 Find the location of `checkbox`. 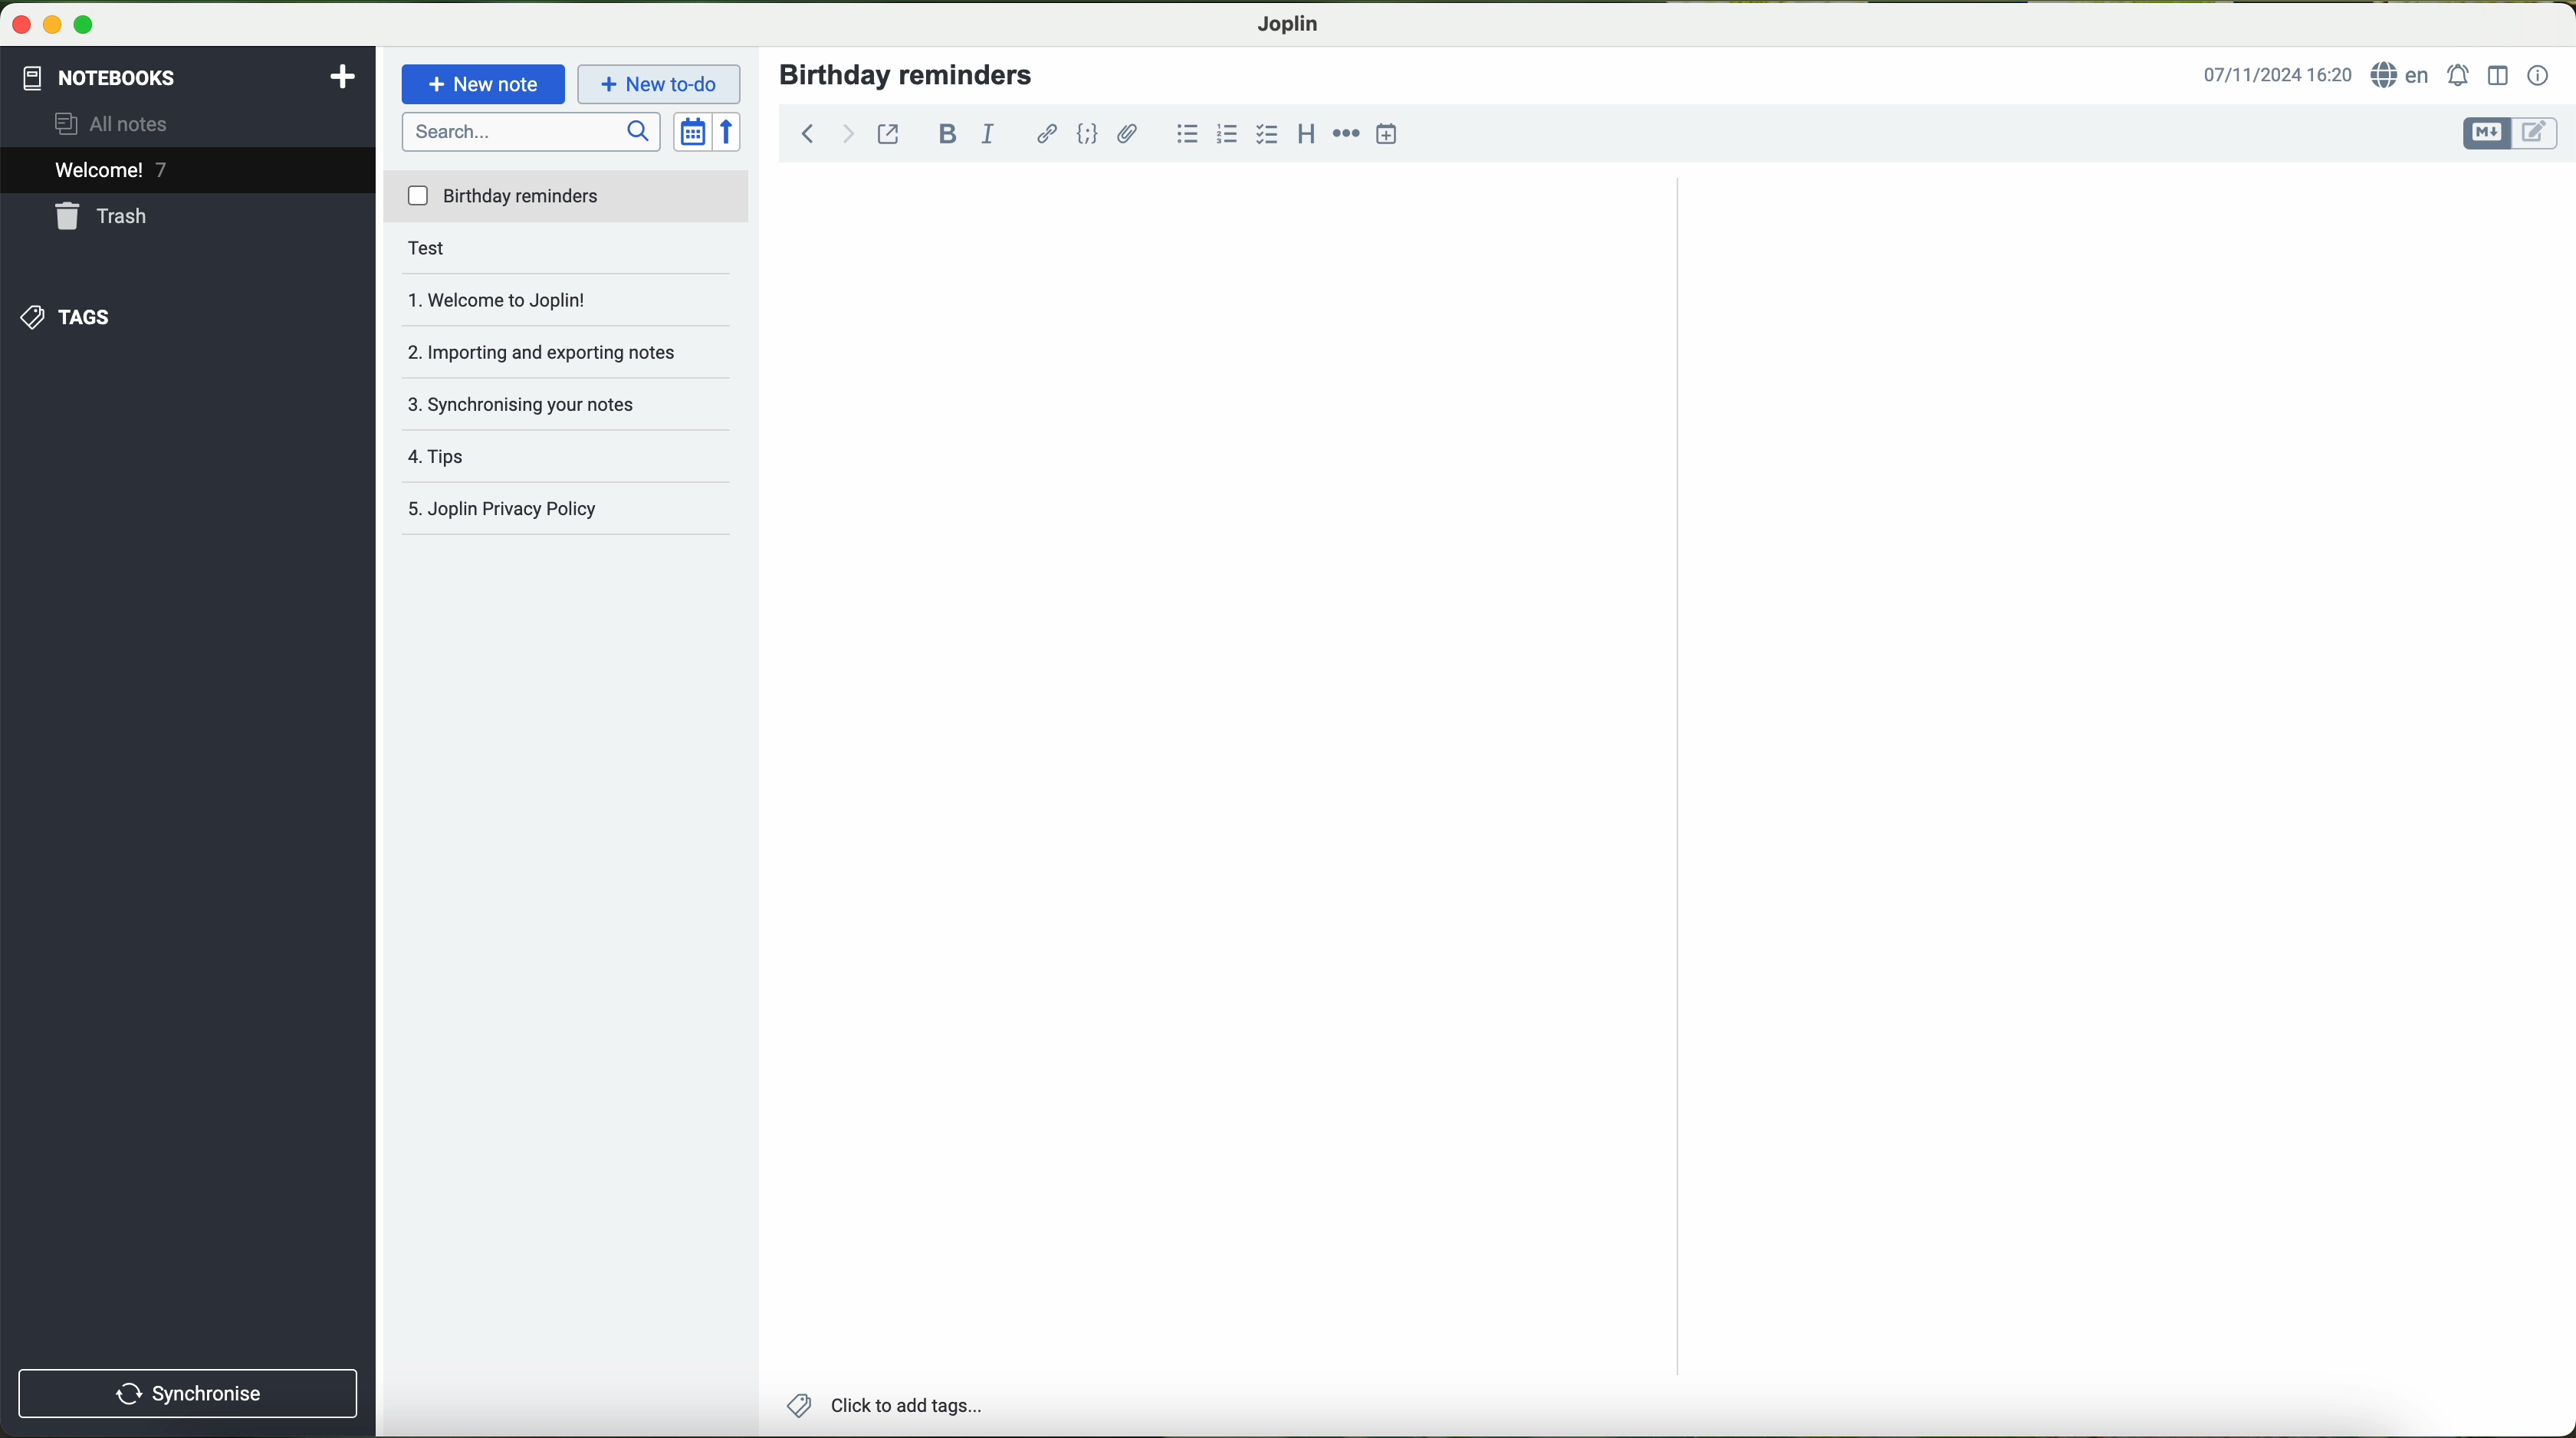

checkbox is located at coordinates (1266, 133).